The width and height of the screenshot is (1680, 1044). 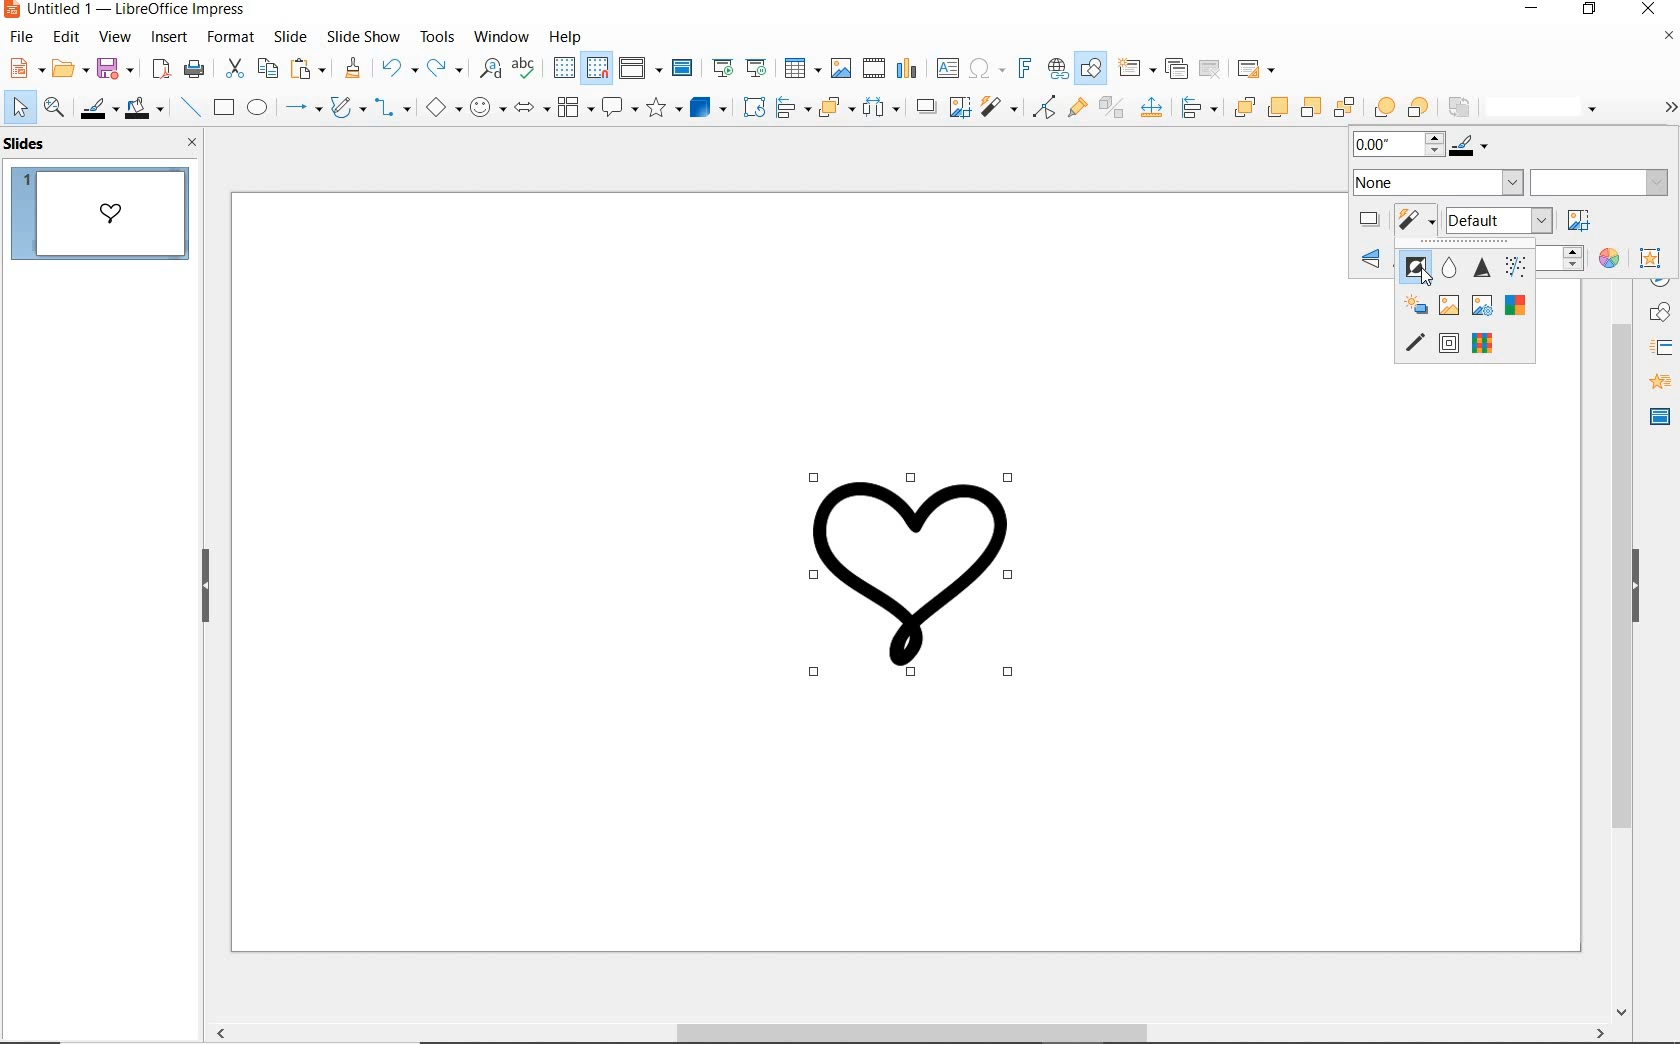 I want to click on print, so click(x=194, y=69).